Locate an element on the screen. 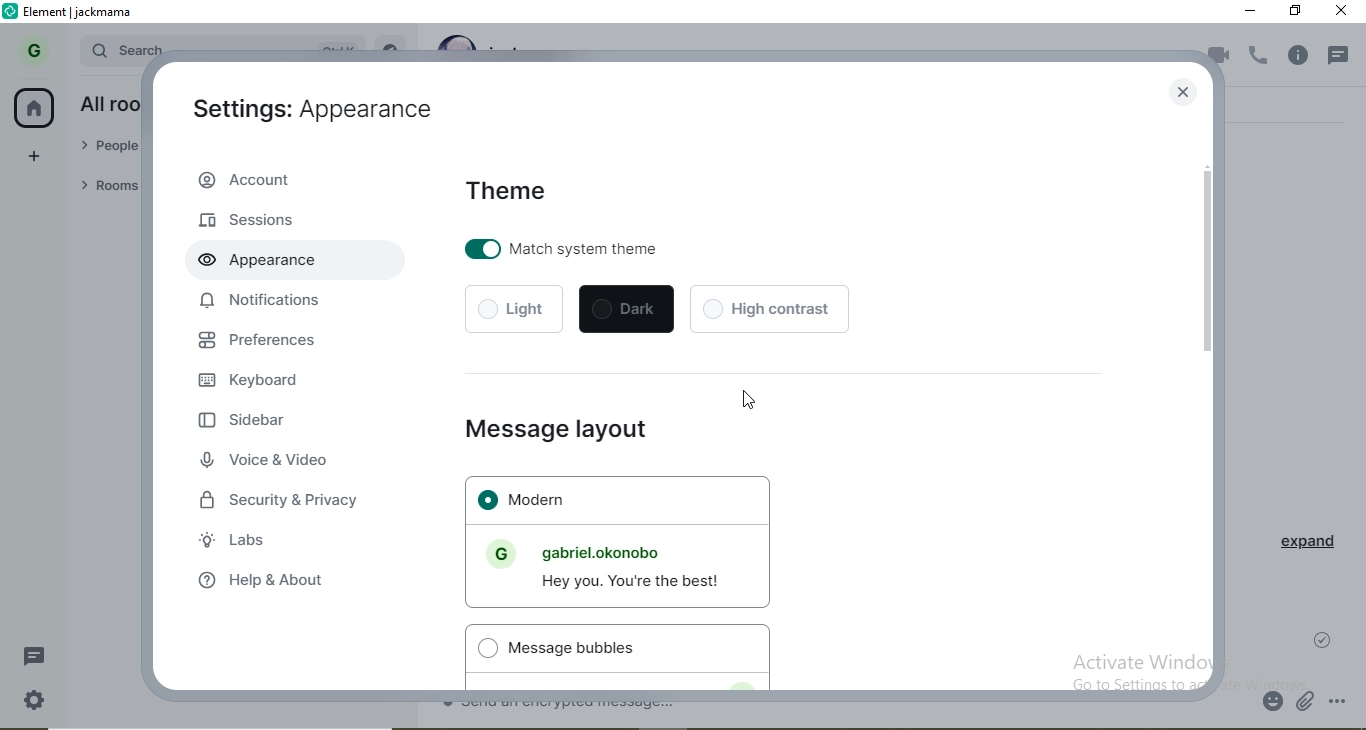 Image resolution: width=1366 pixels, height=730 pixels. G is located at coordinates (30, 52).